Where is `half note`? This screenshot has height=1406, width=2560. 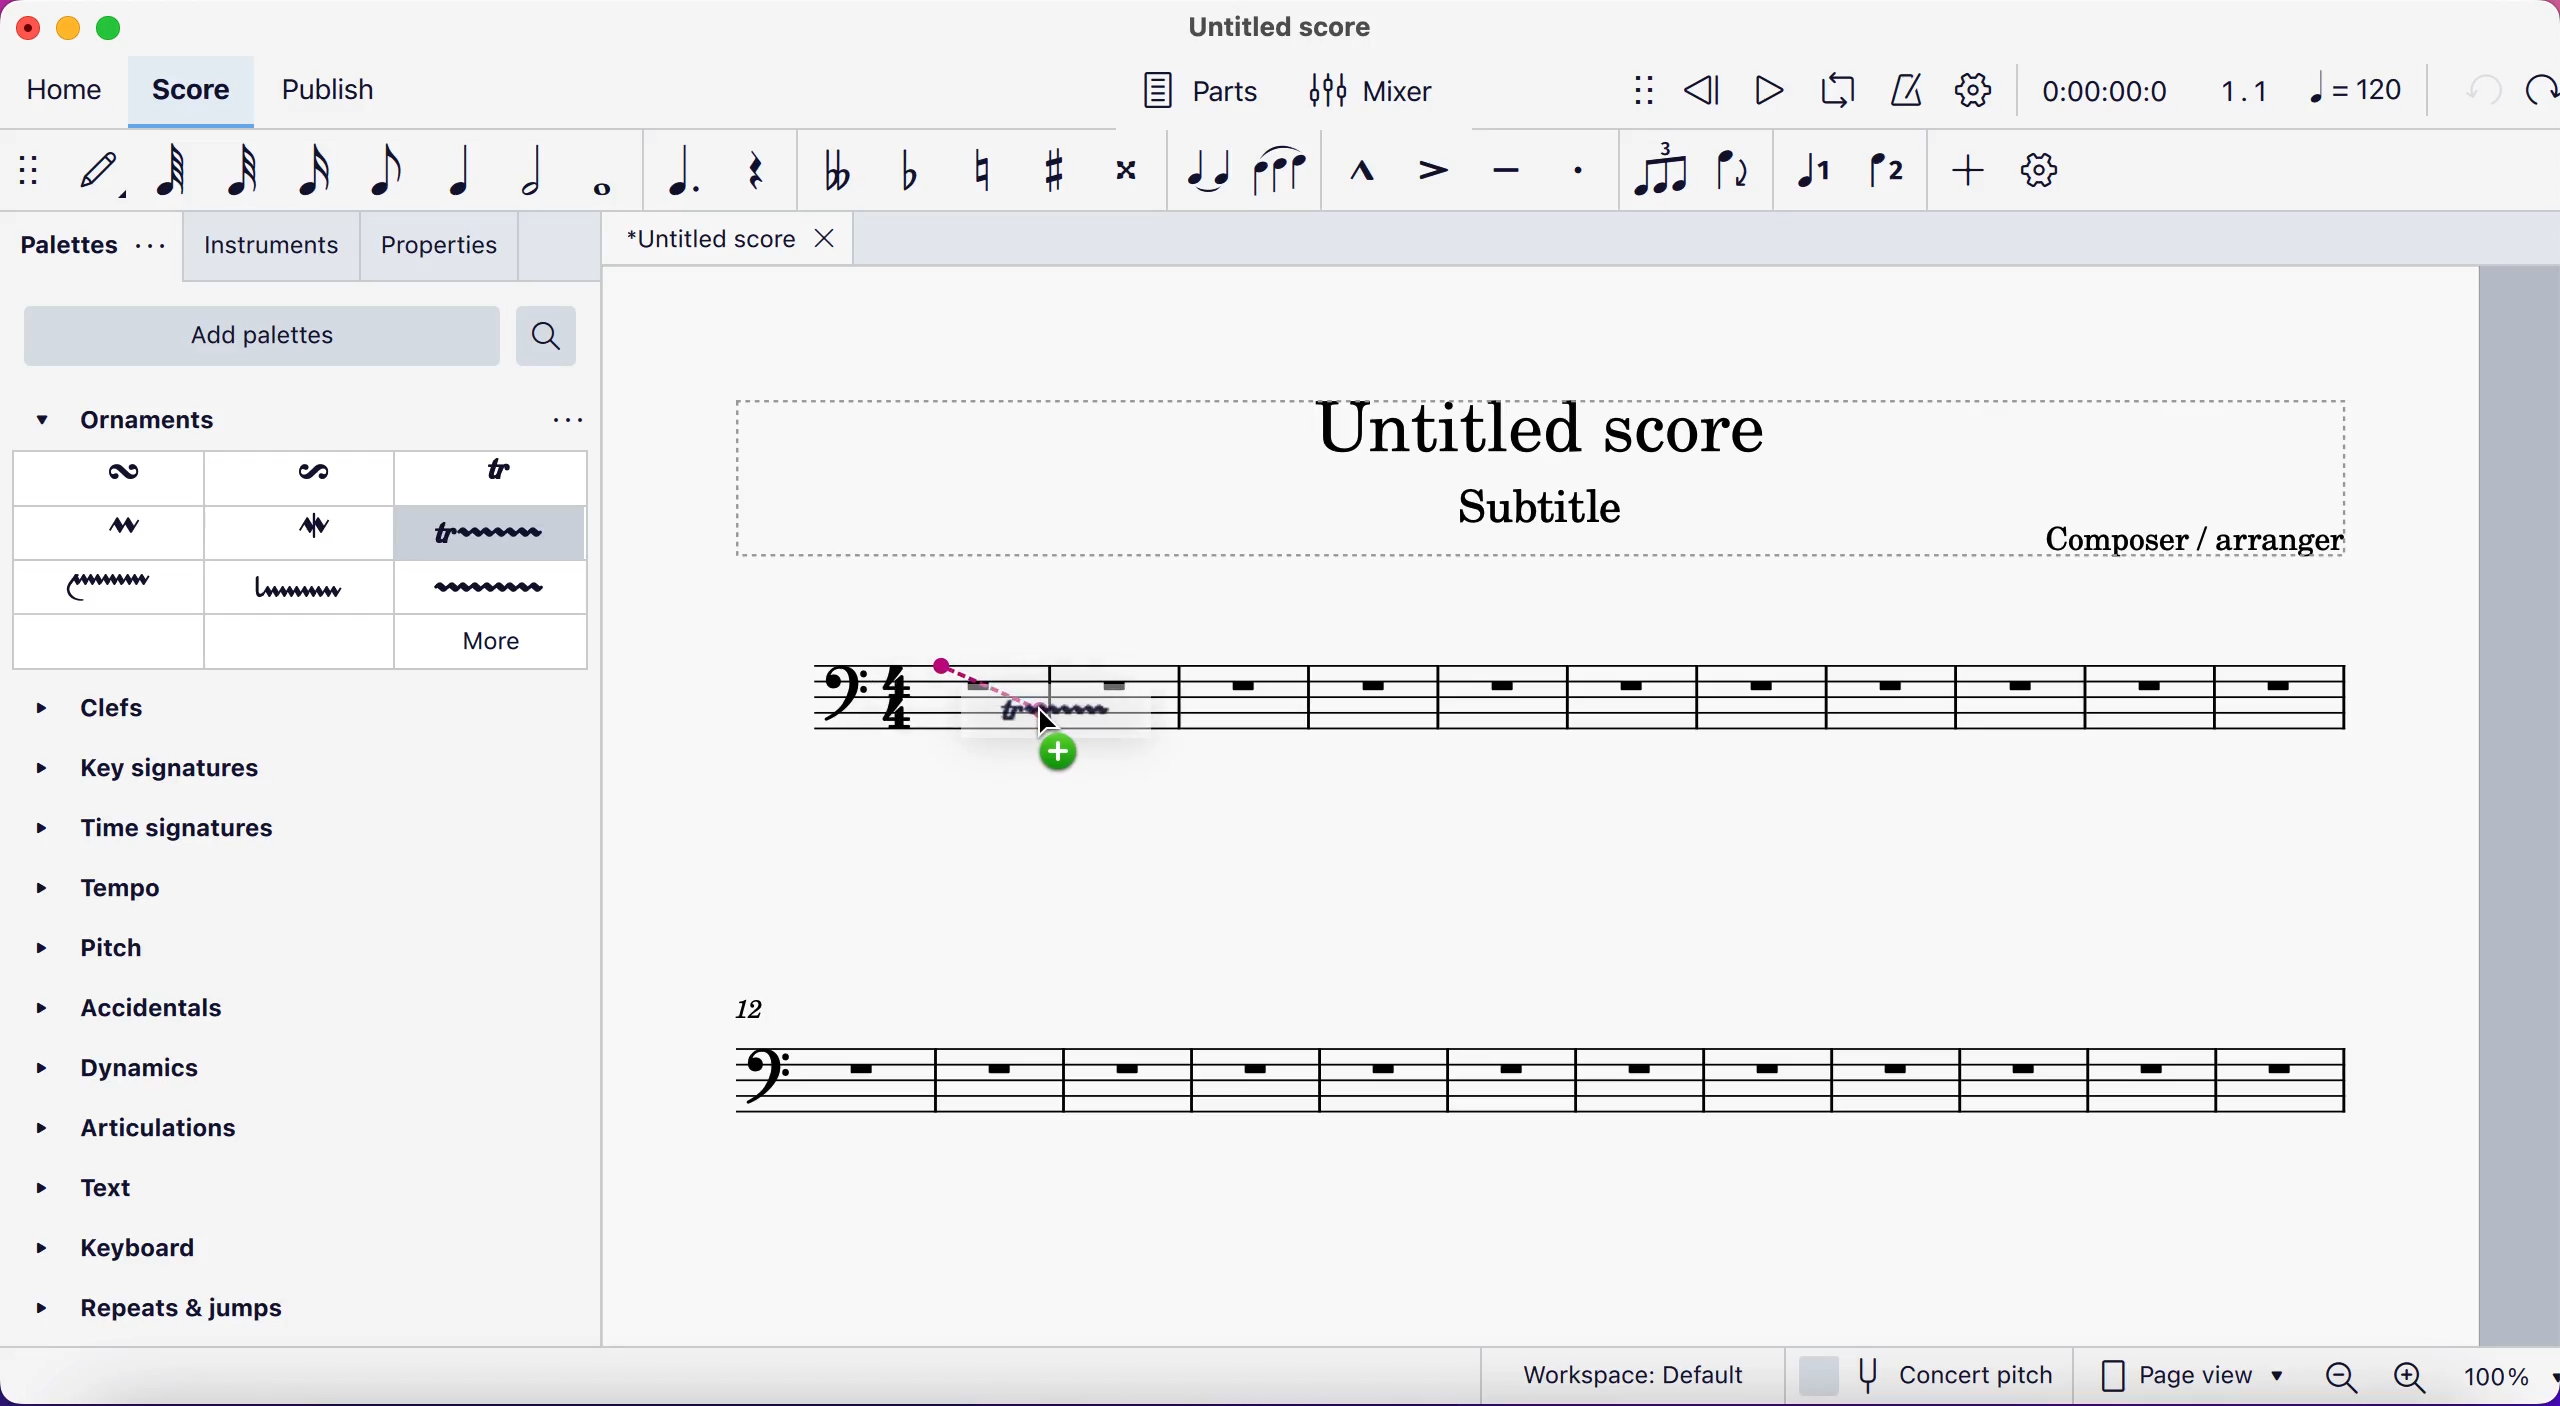 half note is located at coordinates (523, 170).